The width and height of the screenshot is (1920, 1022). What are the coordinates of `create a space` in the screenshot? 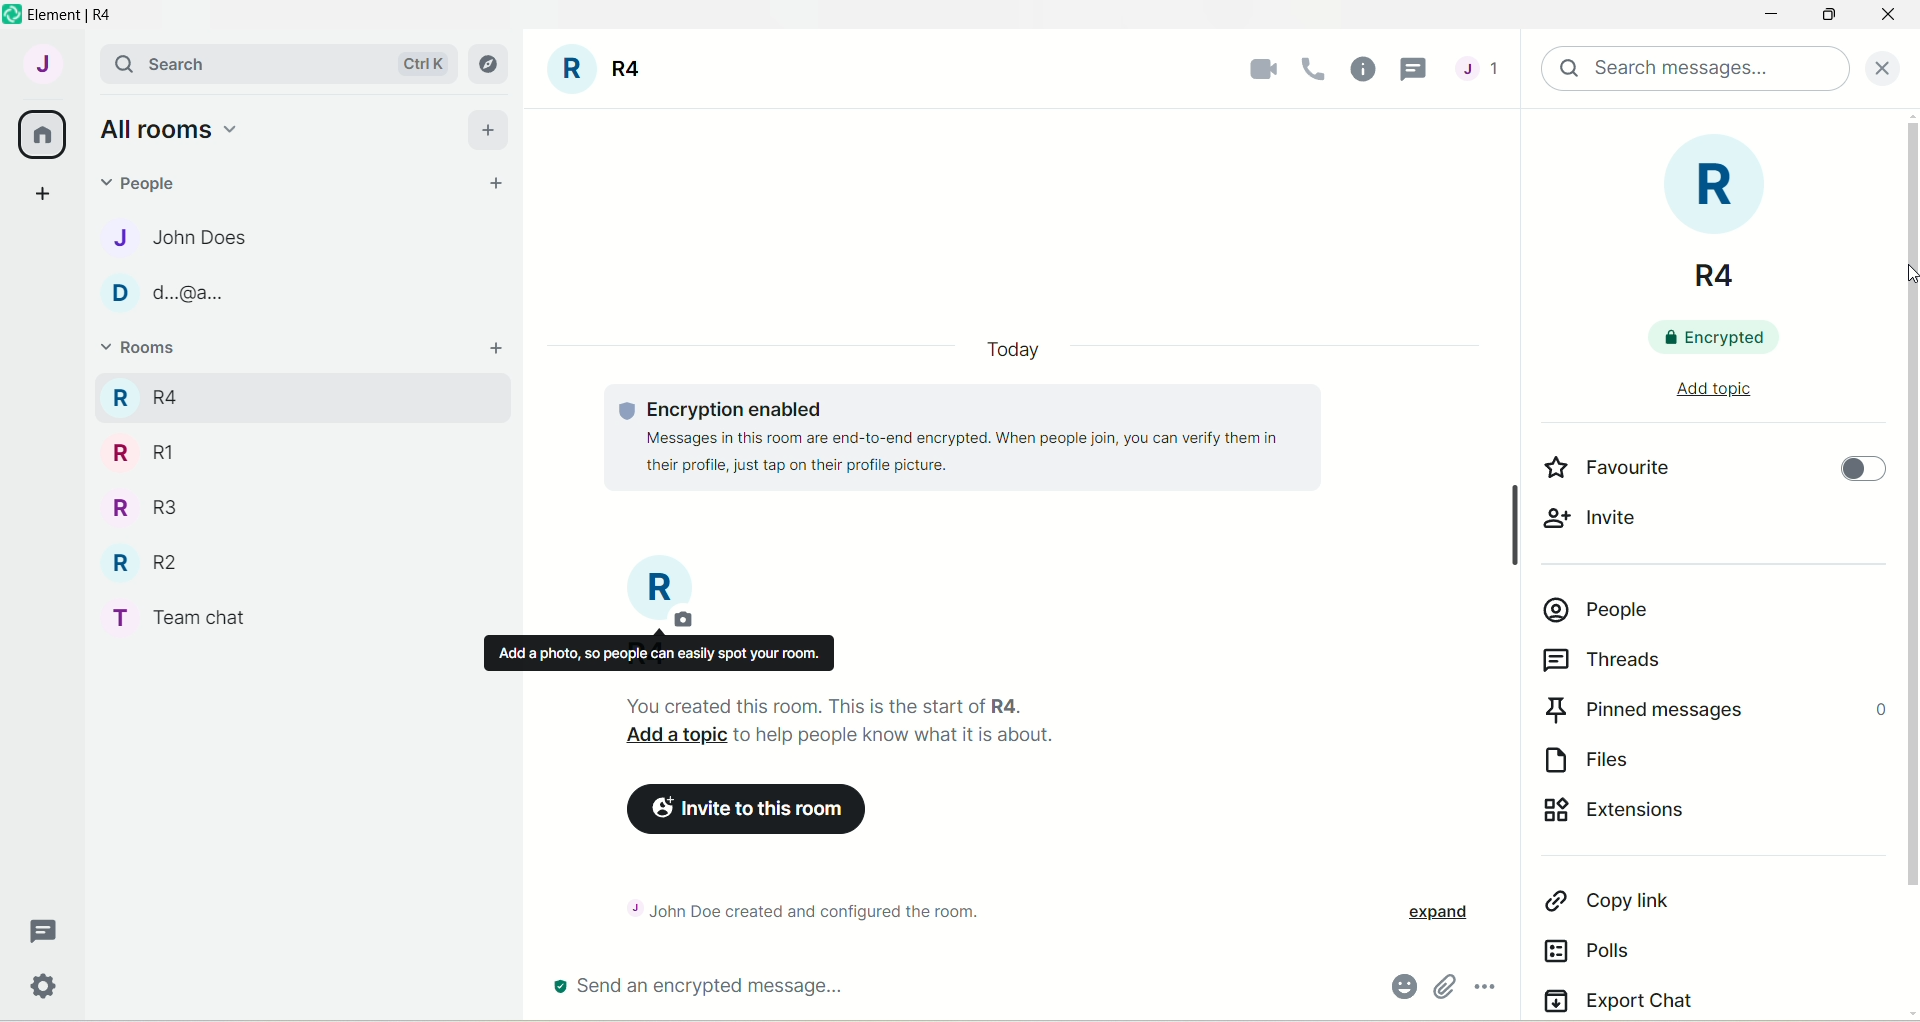 It's located at (41, 192).